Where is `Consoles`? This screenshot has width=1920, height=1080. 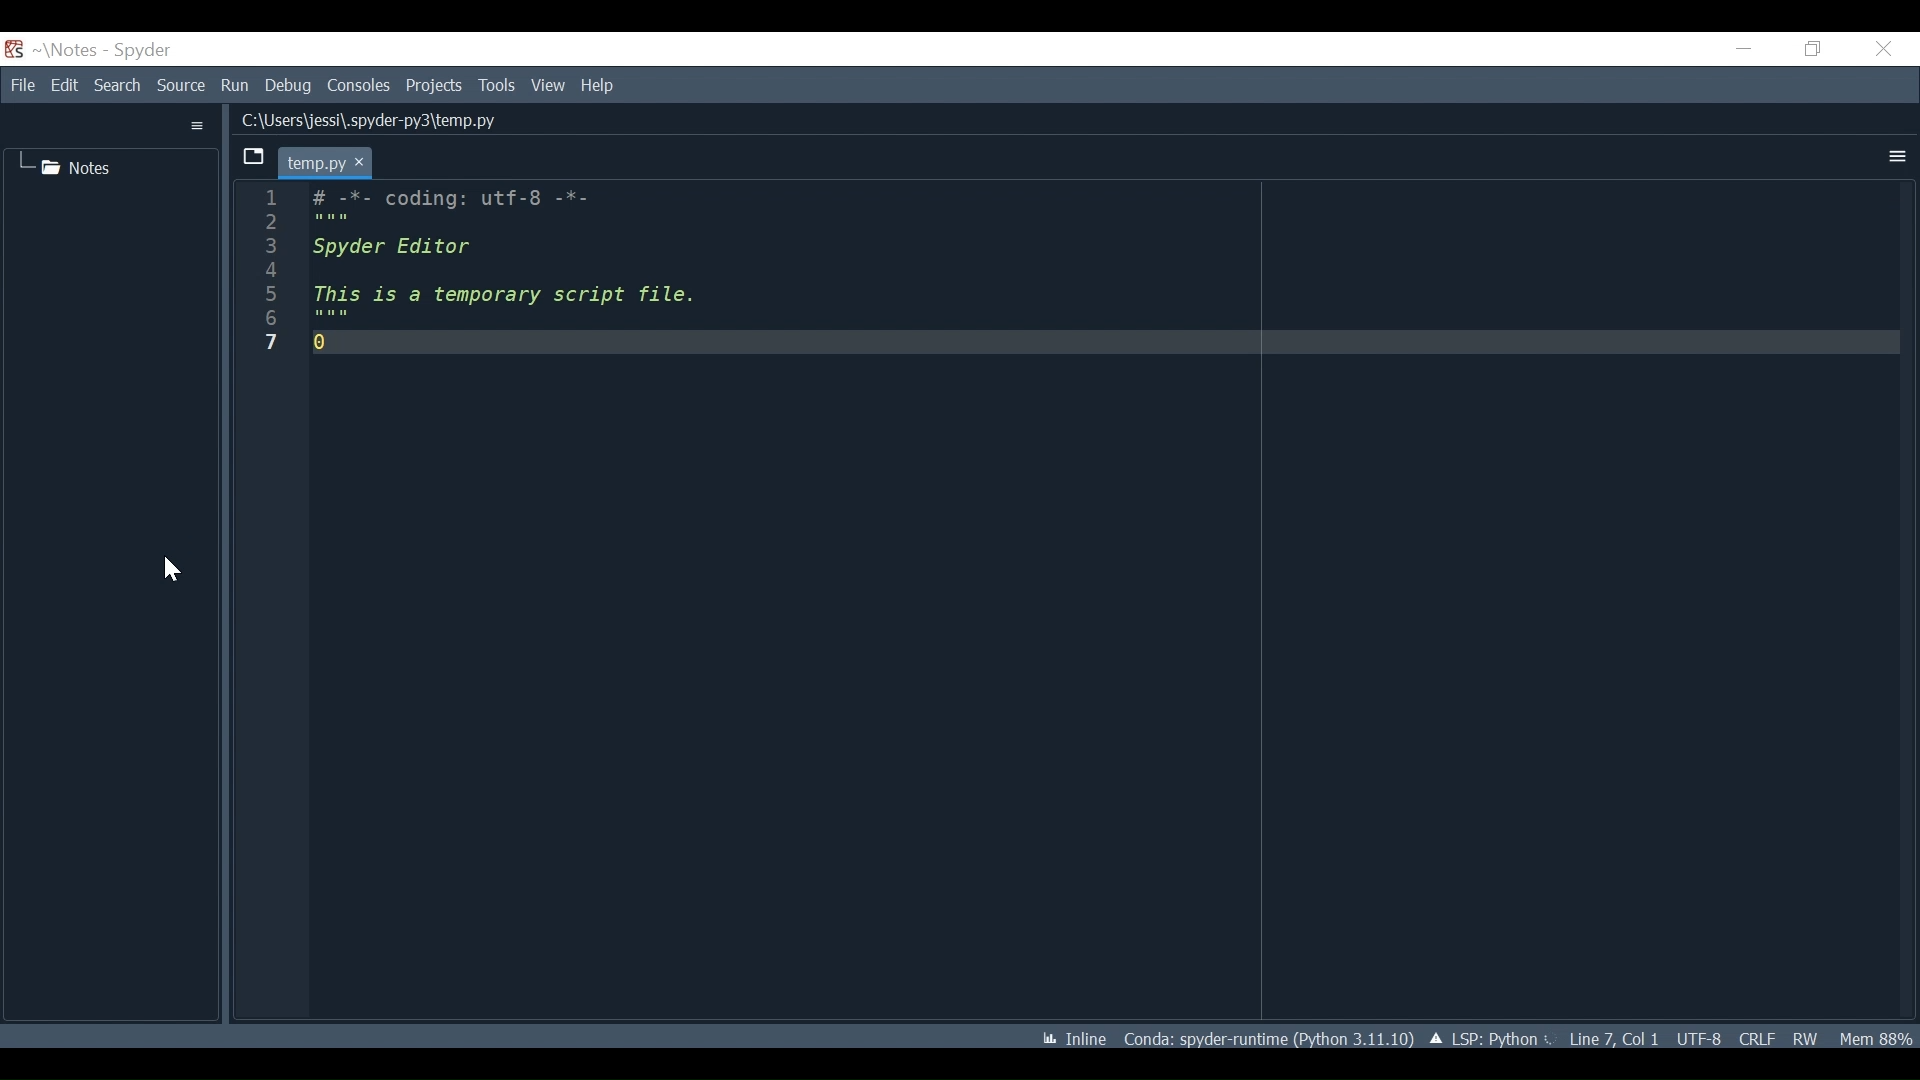 Consoles is located at coordinates (358, 87).